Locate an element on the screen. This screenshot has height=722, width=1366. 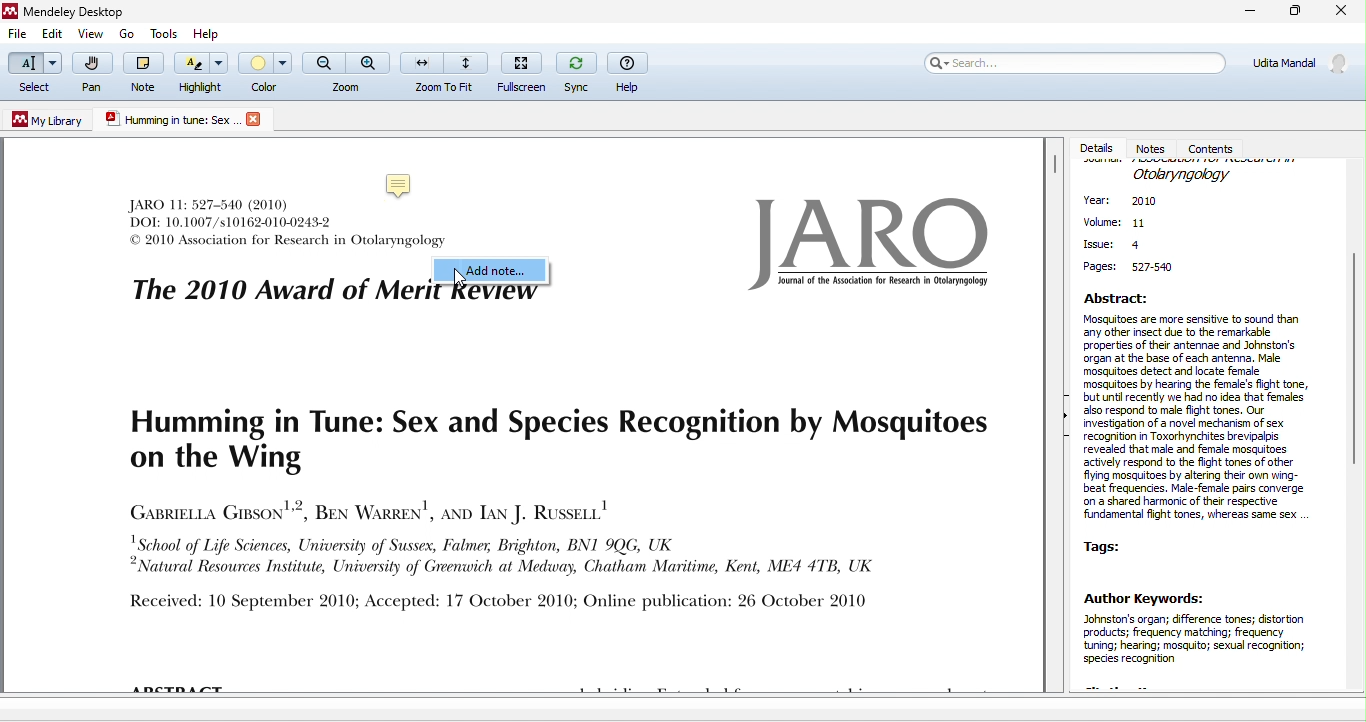
select is located at coordinates (33, 74).